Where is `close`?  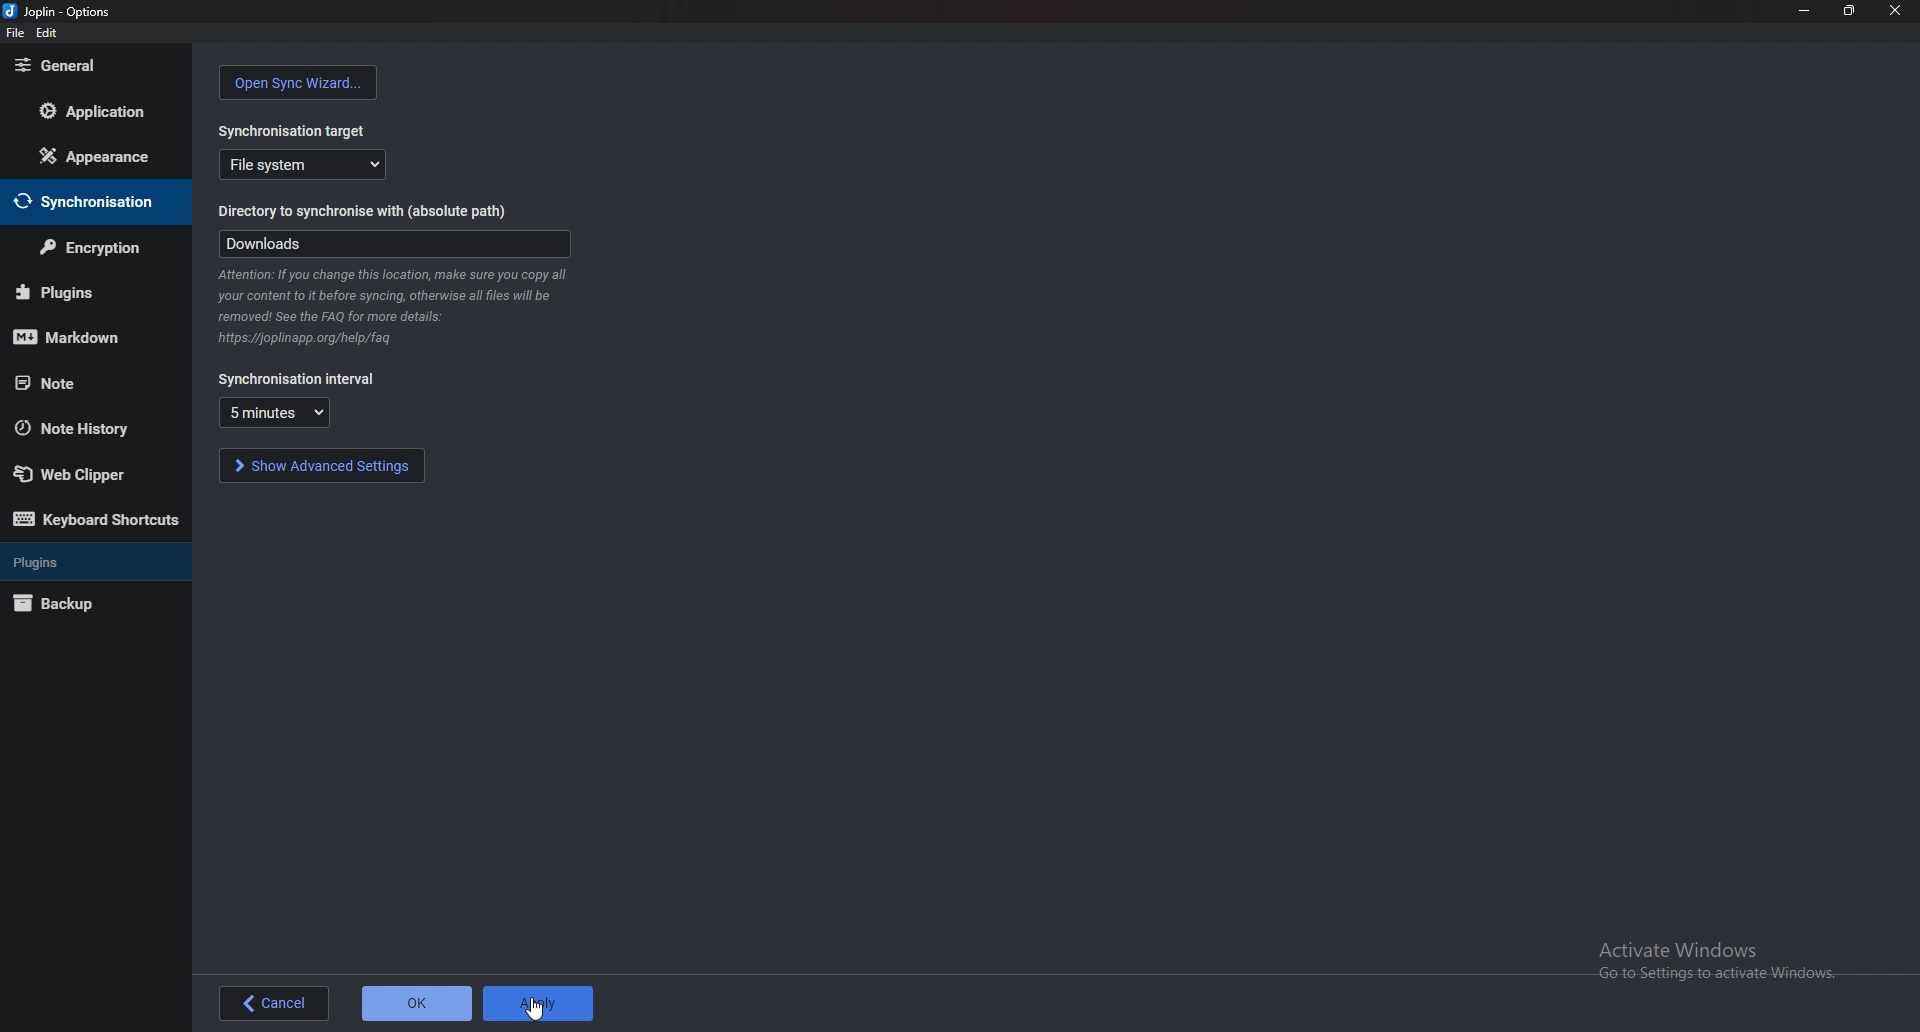
close is located at coordinates (1895, 12).